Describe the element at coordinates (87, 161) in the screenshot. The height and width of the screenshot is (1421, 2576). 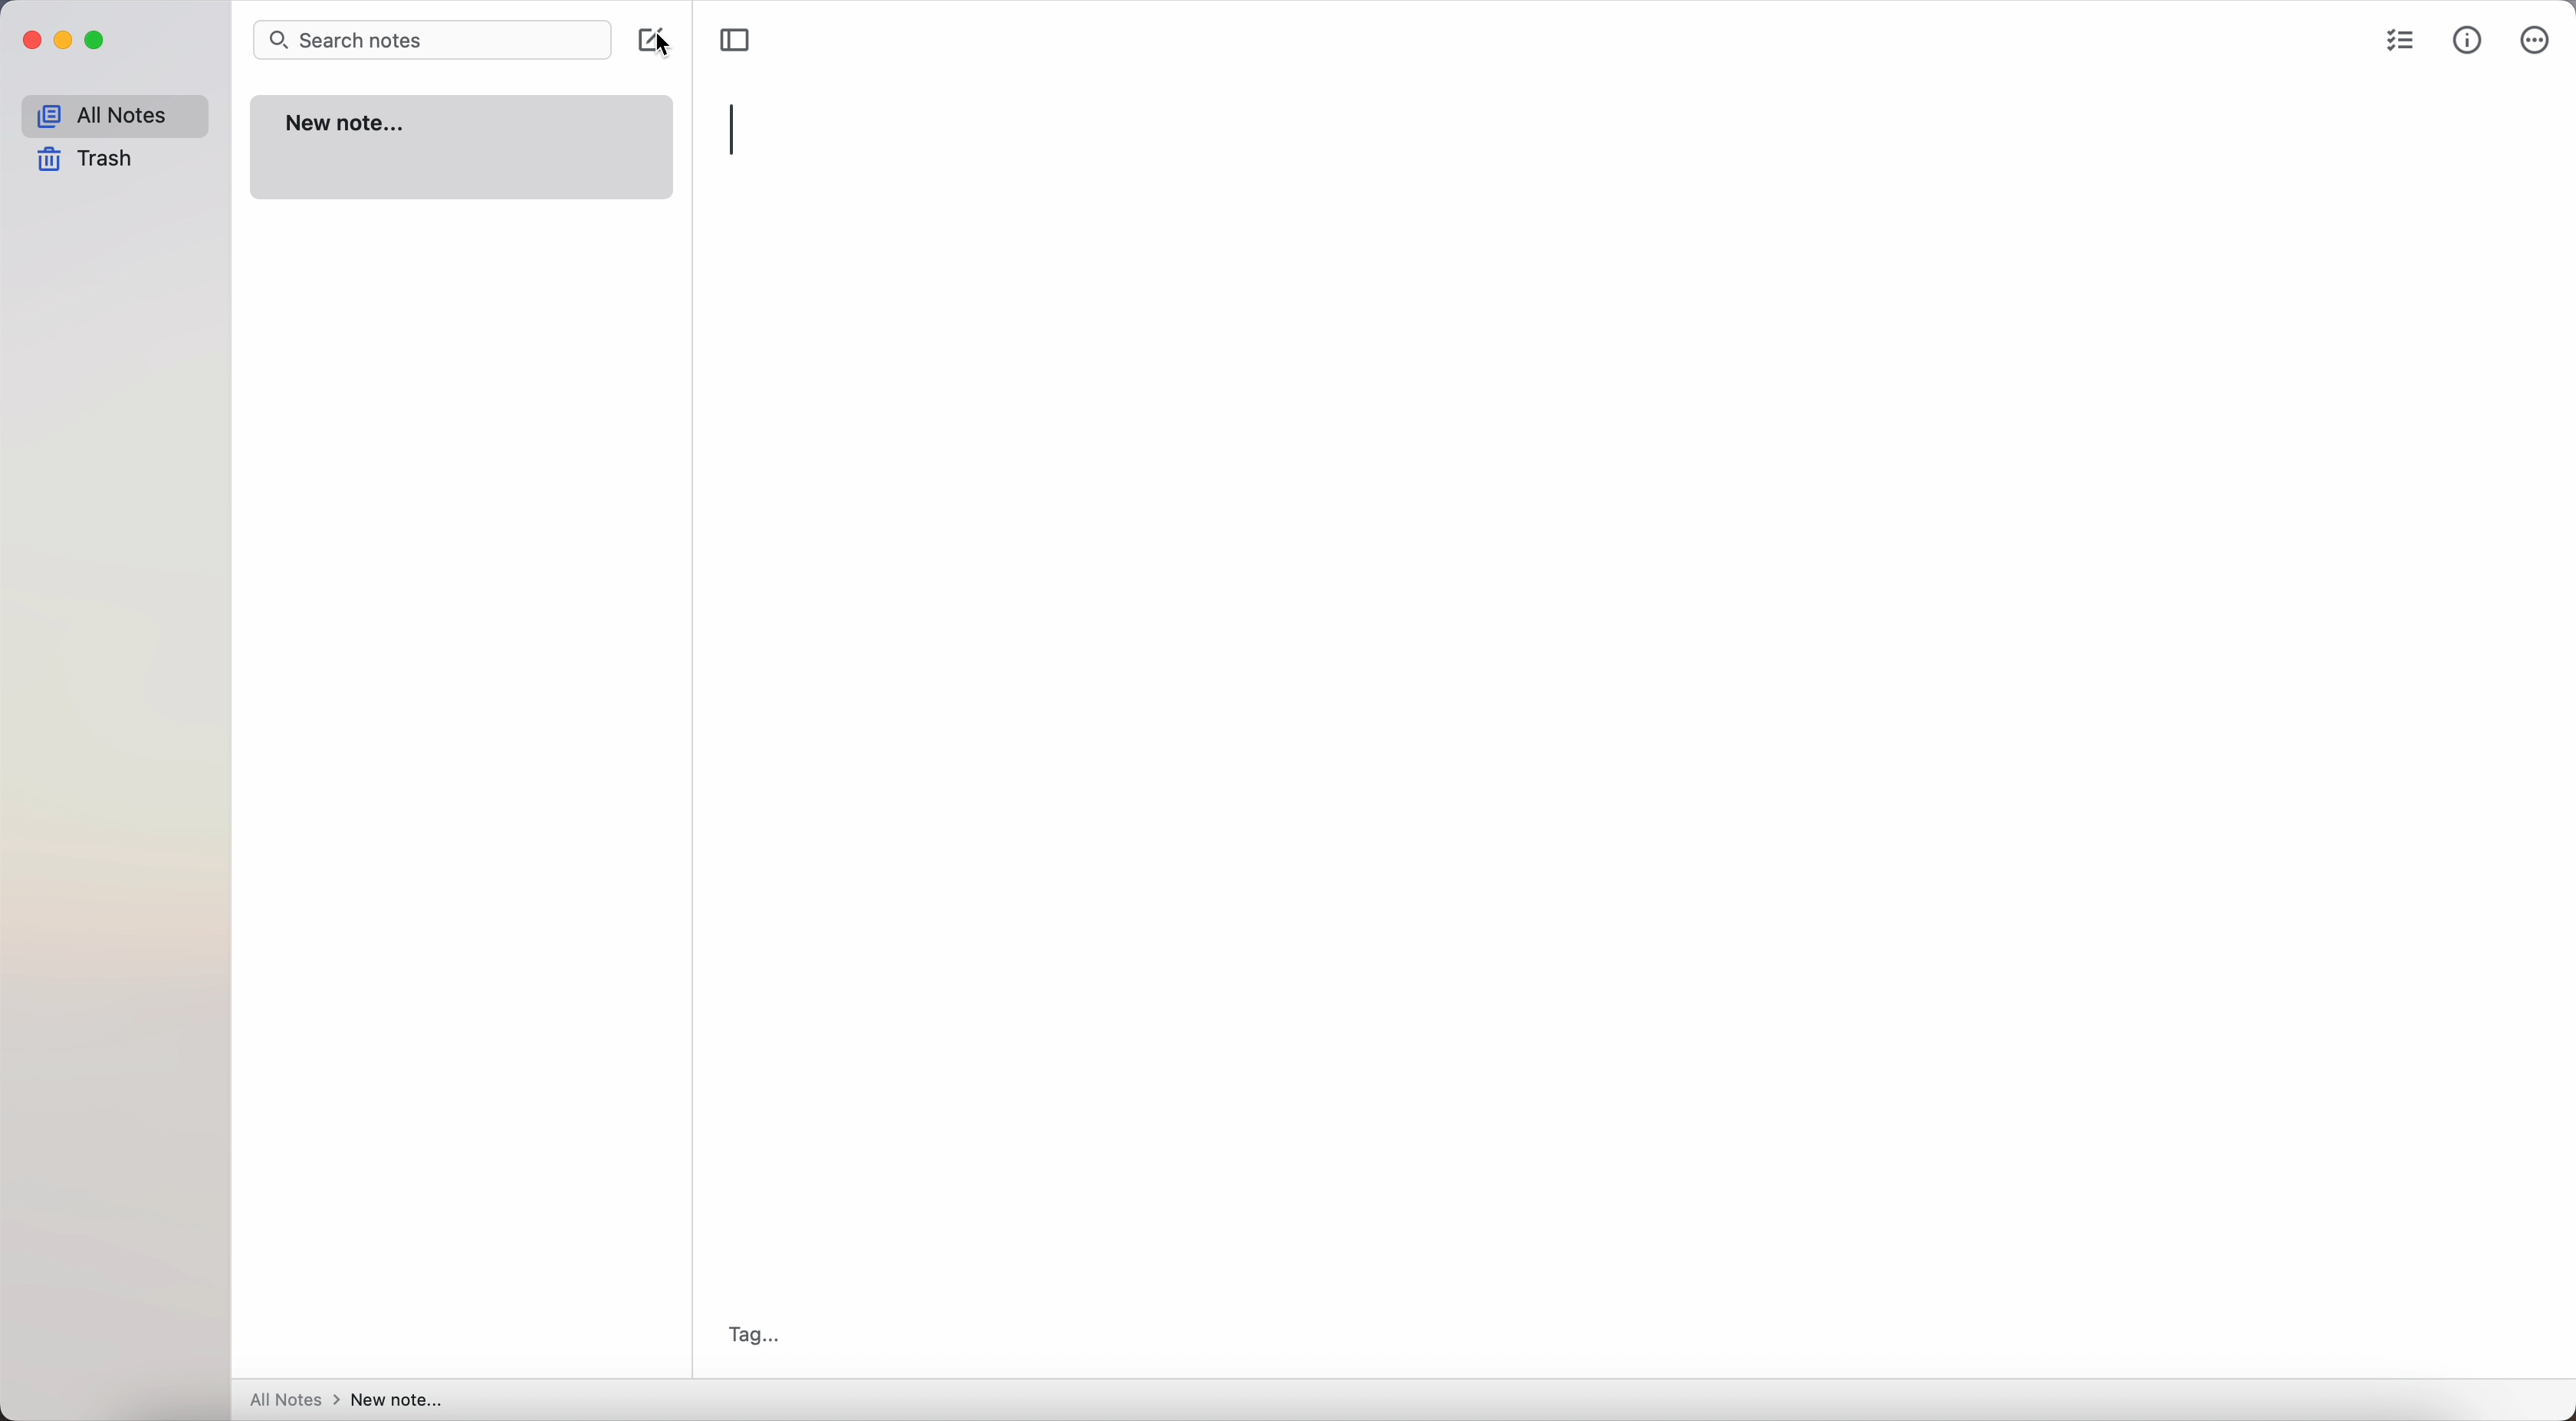
I see `trash` at that location.